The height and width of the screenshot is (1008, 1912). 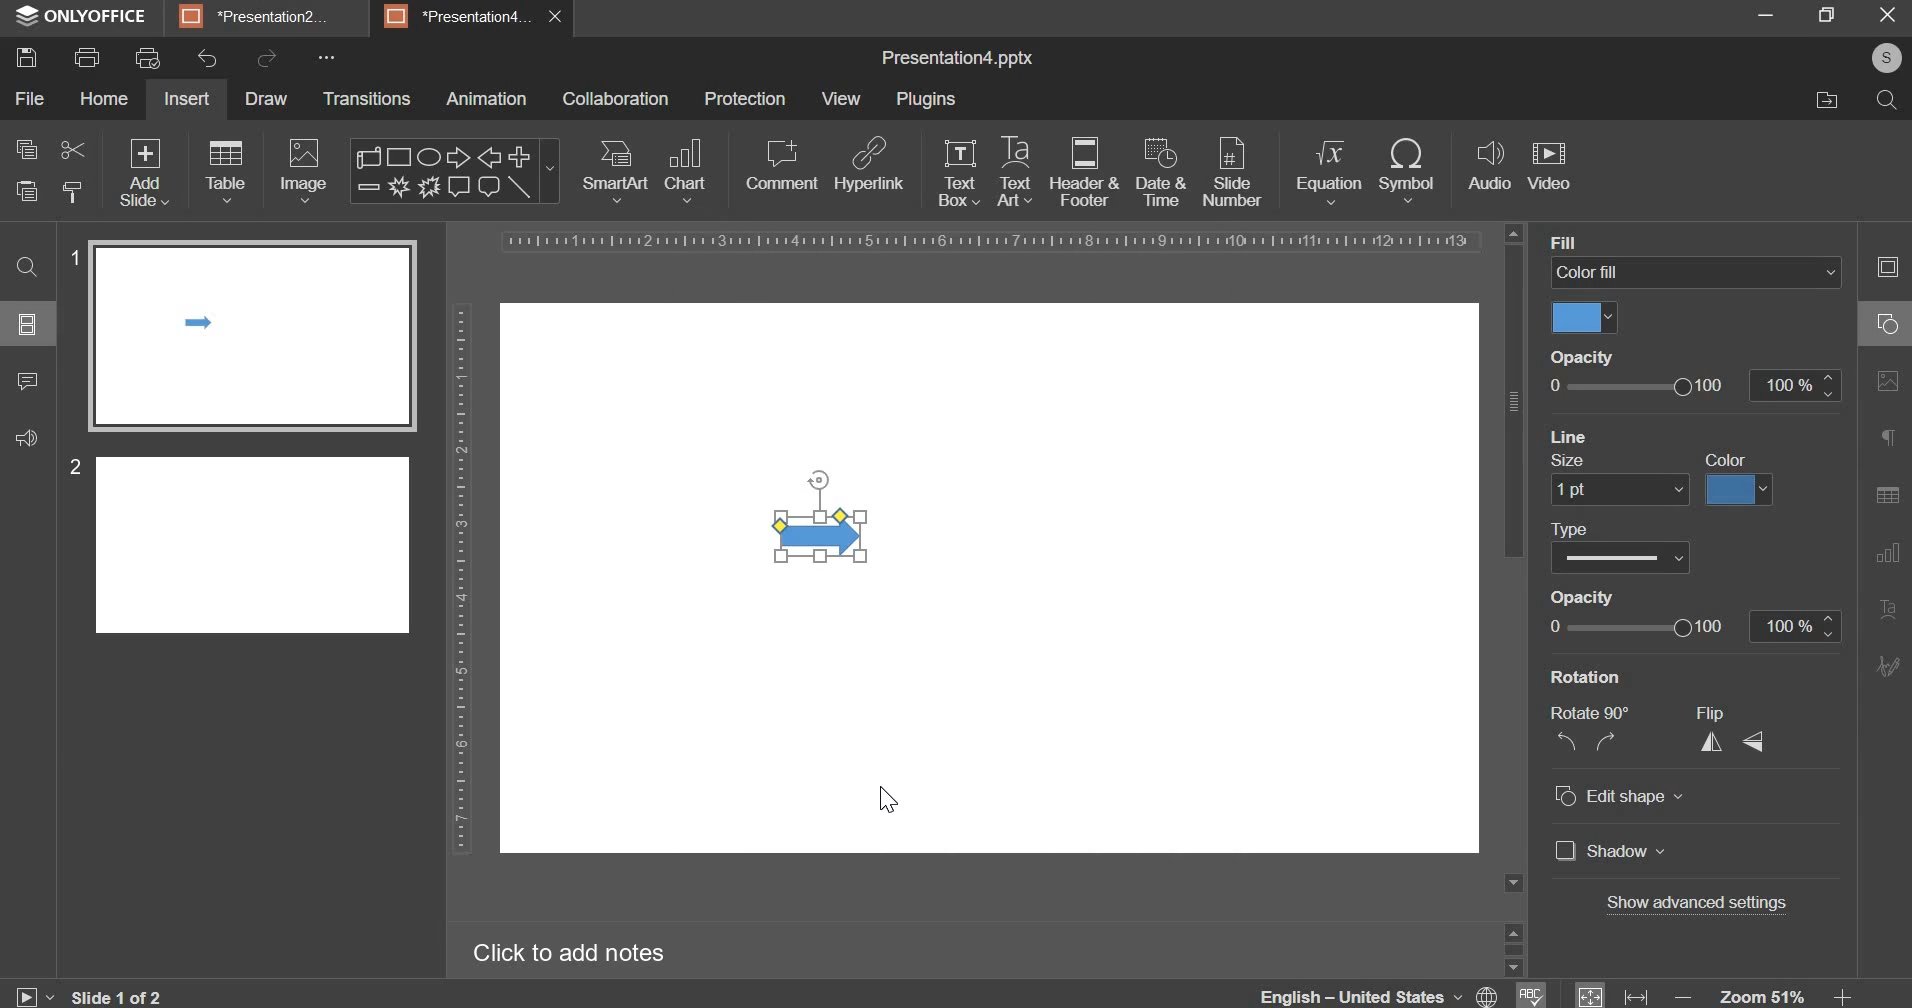 What do you see at coordinates (1529, 987) in the screenshot?
I see `spelling` at bounding box center [1529, 987].